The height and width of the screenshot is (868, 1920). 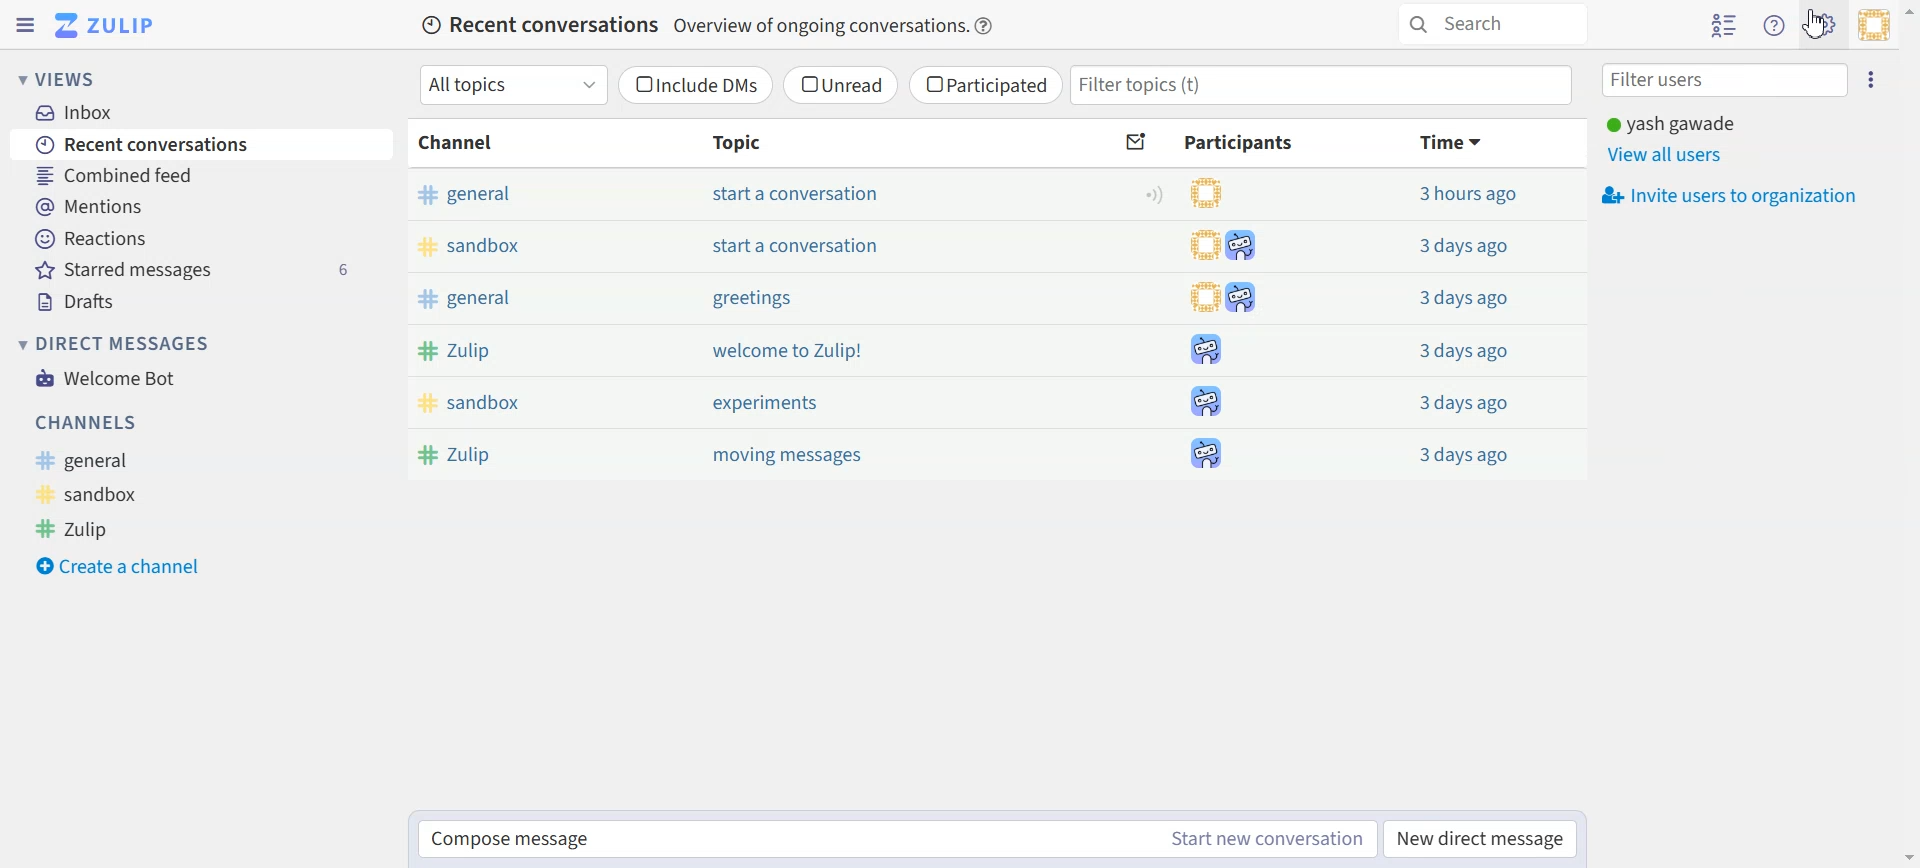 What do you see at coordinates (106, 377) in the screenshot?
I see `Welcome Bot` at bounding box center [106, 377].